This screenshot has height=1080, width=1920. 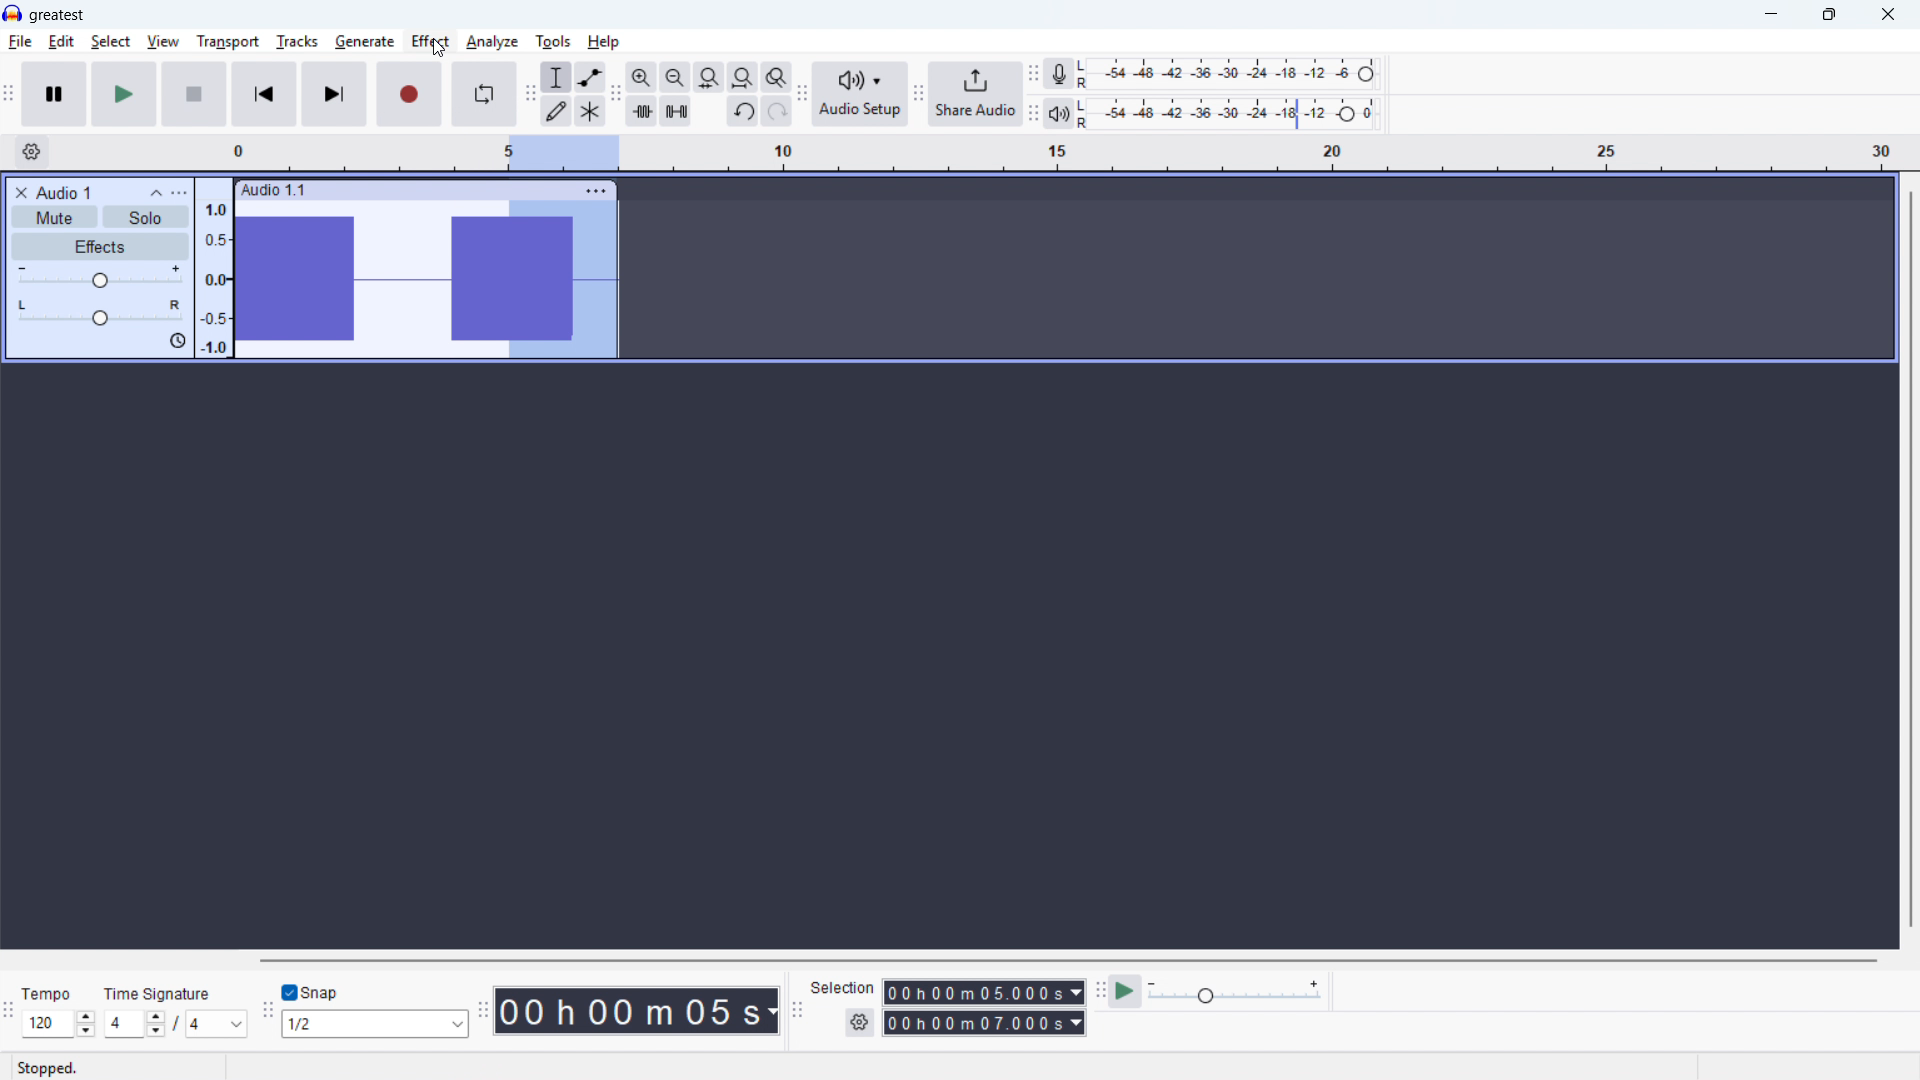 I want to click on Time signature toolbar , so click(x=10, y=1015).